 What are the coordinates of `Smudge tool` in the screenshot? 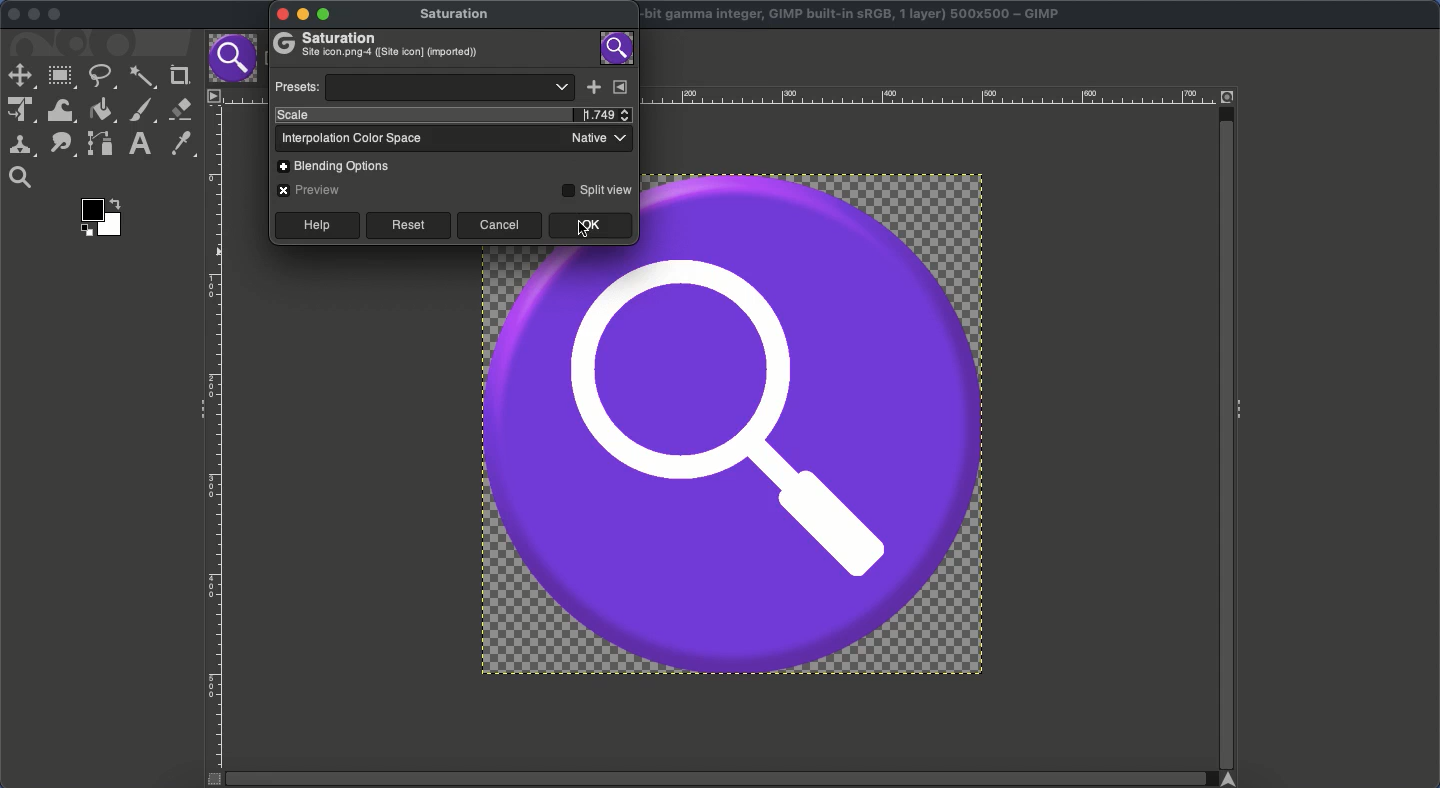 It's located at (61, 145).